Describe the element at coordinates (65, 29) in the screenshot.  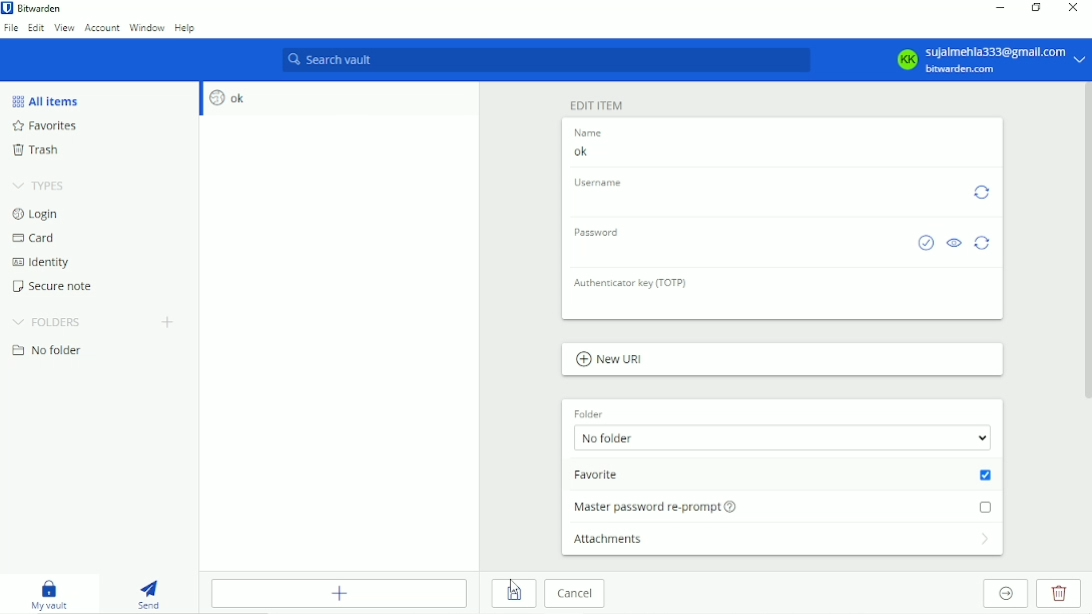
I see `View` at that location.